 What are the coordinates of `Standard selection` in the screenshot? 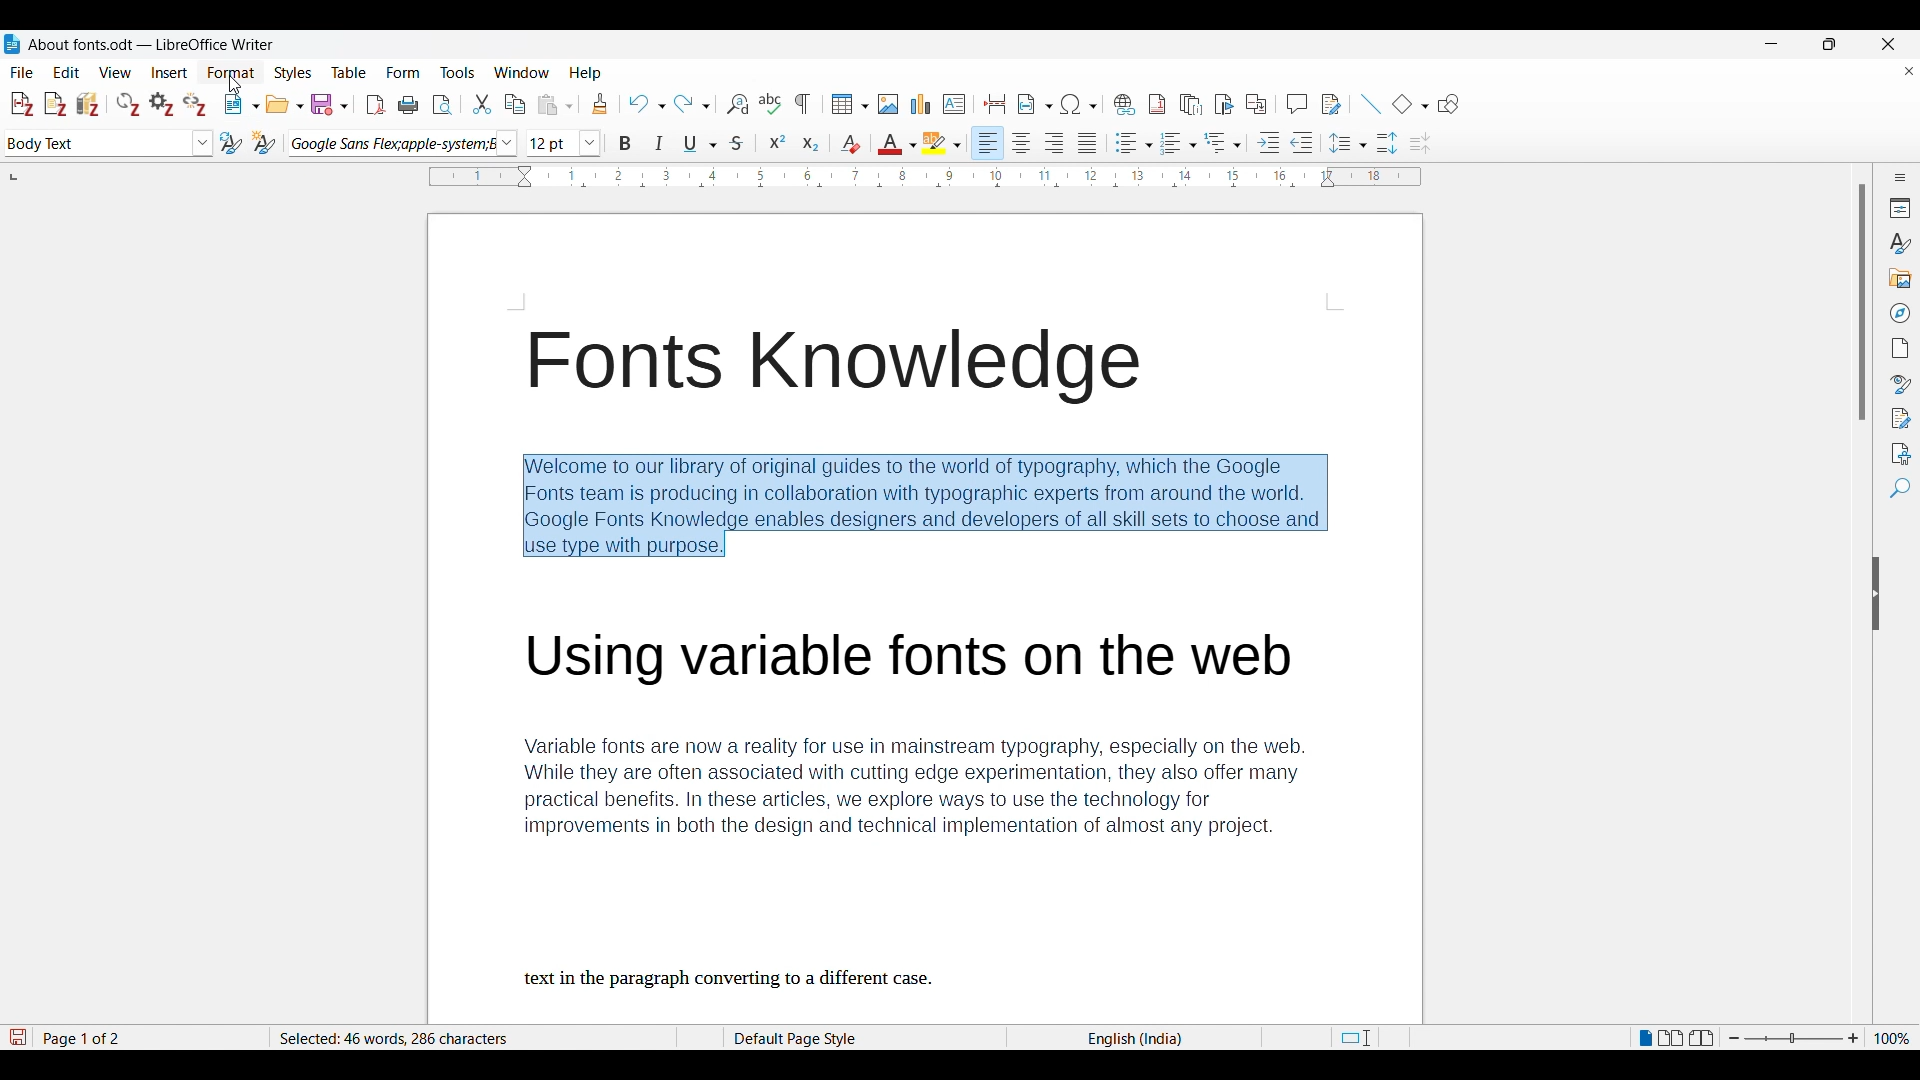 It's located at (1354, 1038).